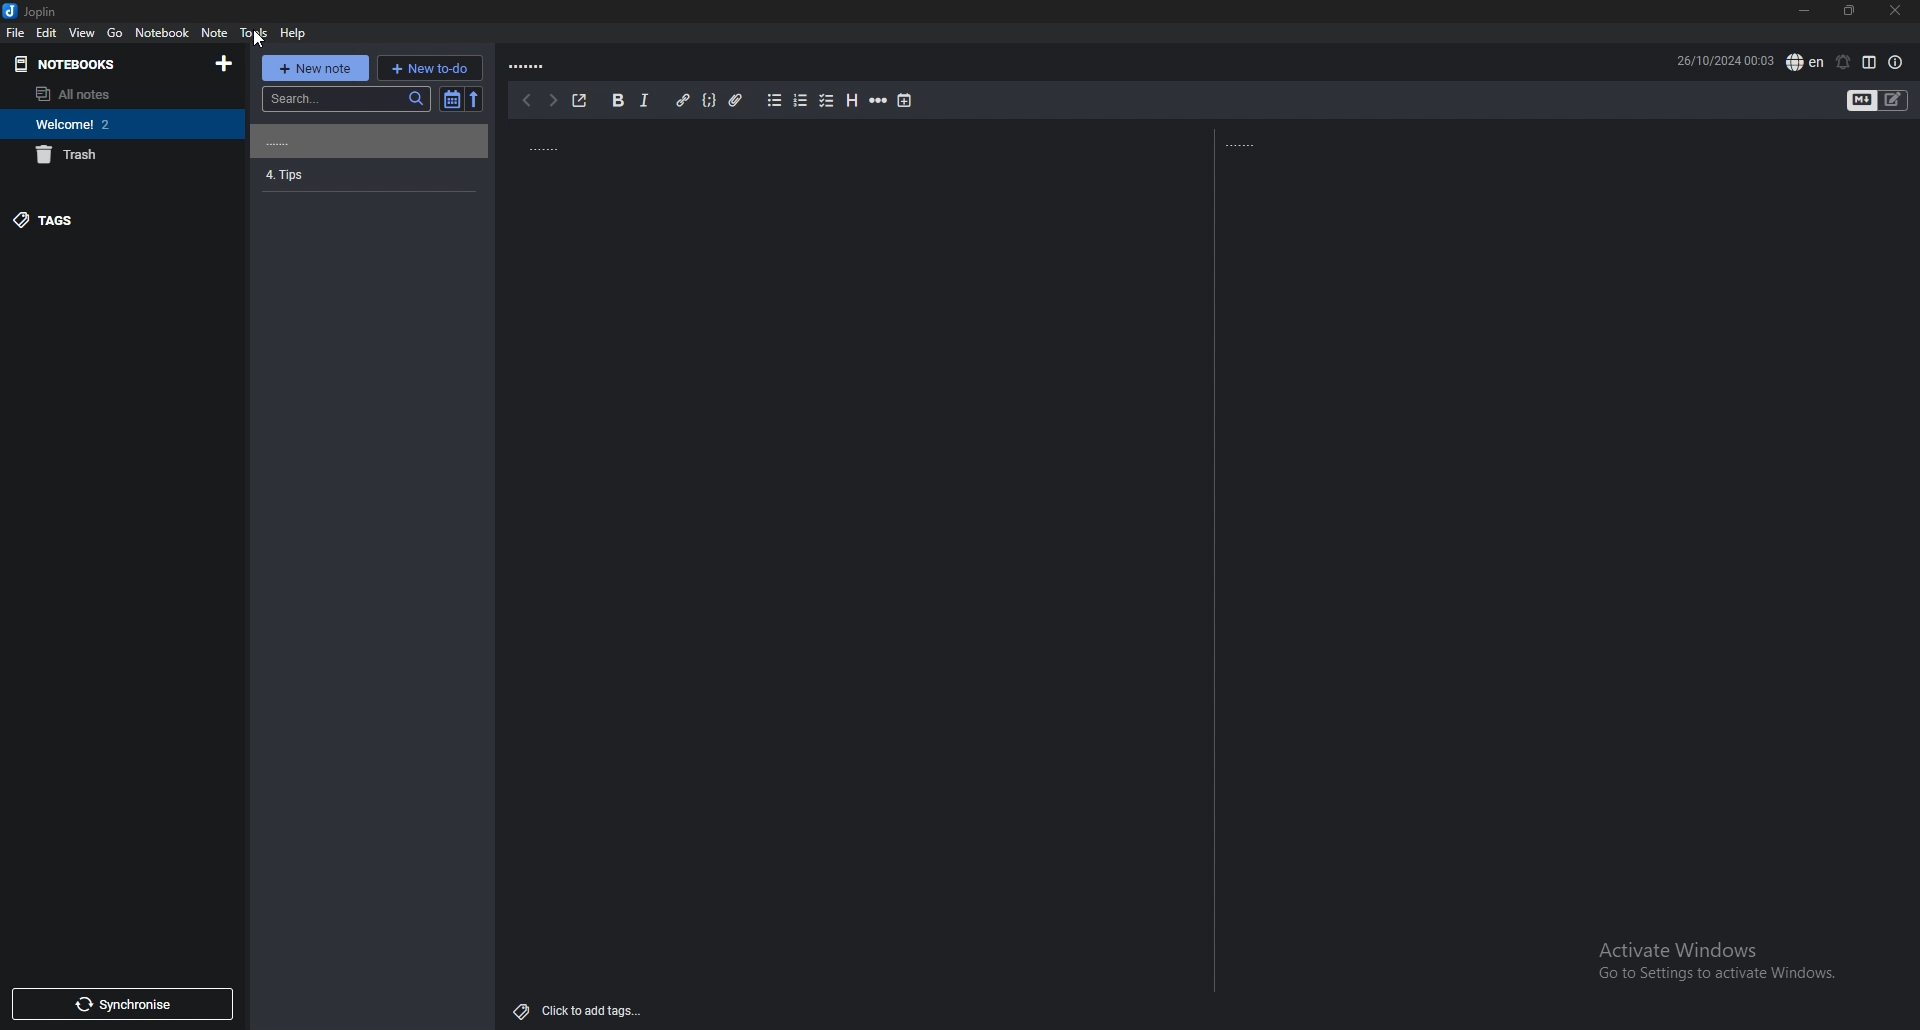  I want to click on , so click(1711, 963).